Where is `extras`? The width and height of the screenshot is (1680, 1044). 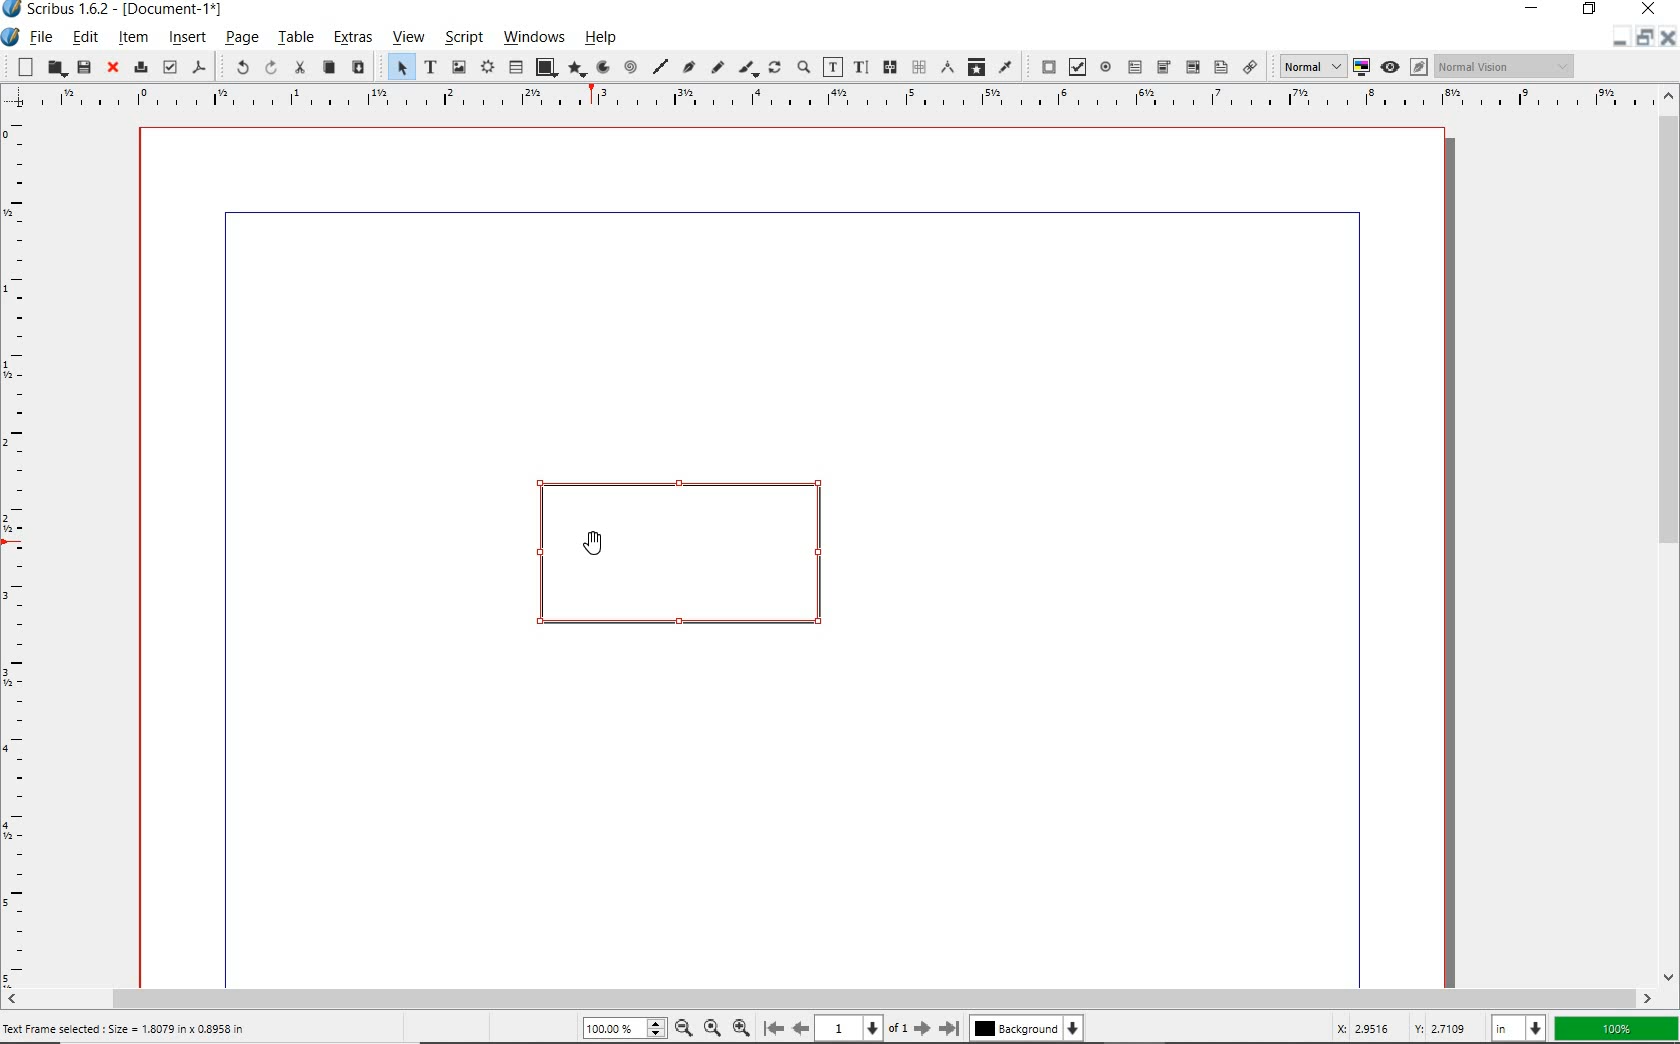 extras is located at coordinates (355, 39).